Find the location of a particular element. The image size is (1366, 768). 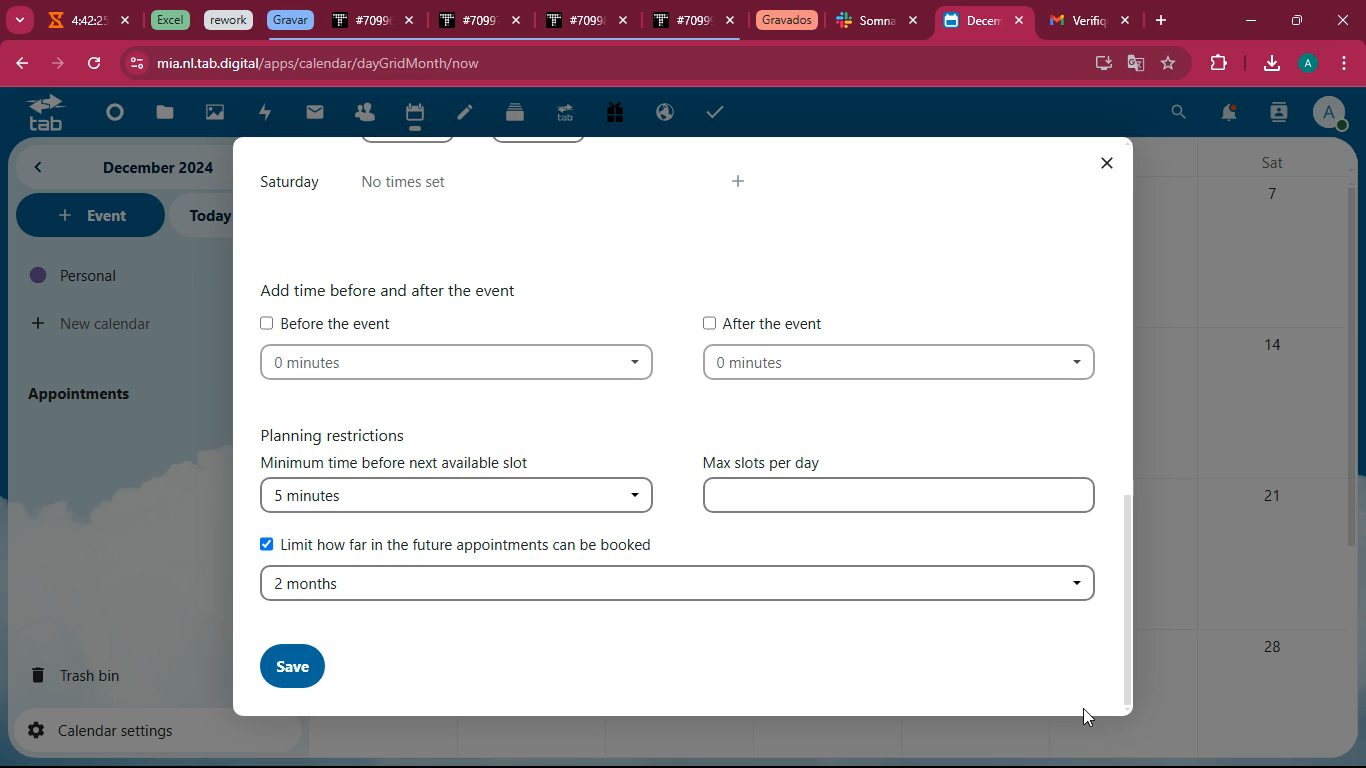

current tab is located at coordinates (972, 26).